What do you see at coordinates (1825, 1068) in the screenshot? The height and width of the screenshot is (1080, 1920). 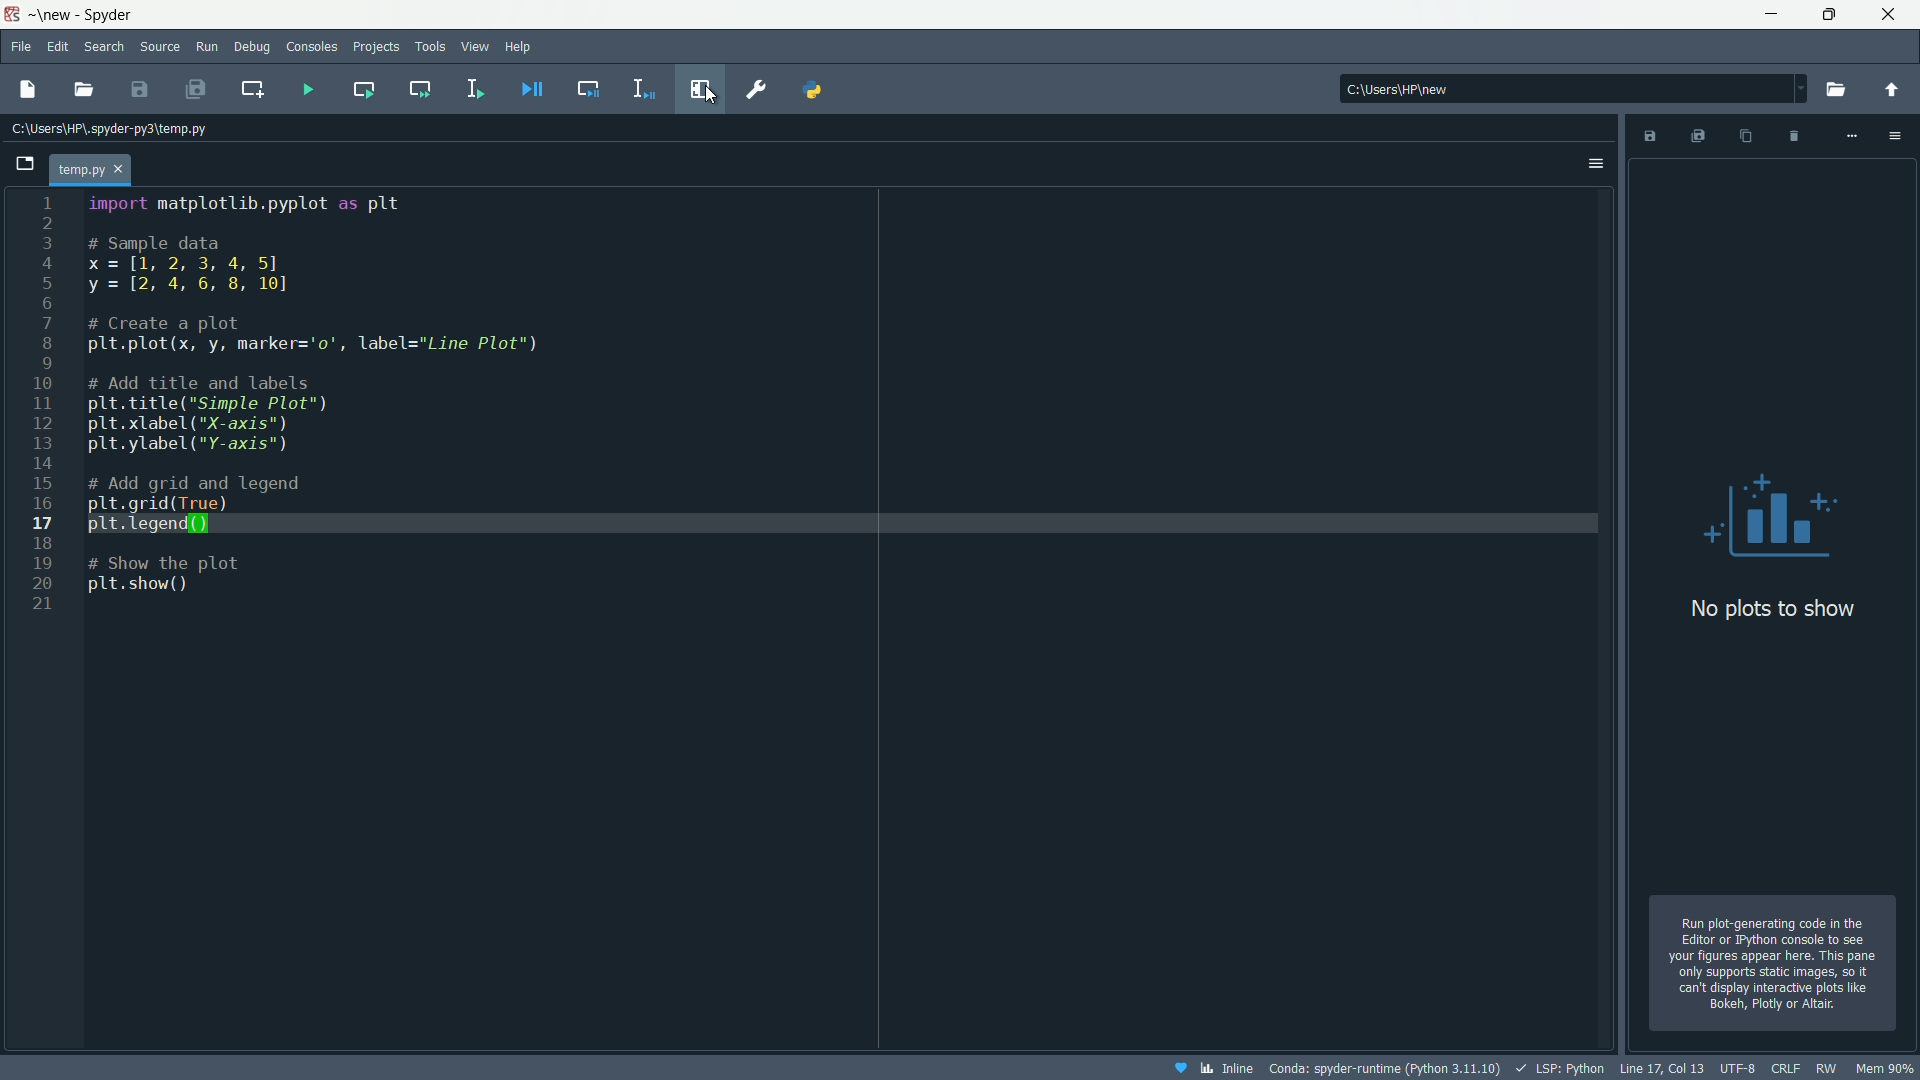 I see `rw` at bounding box center [1825, 1068].